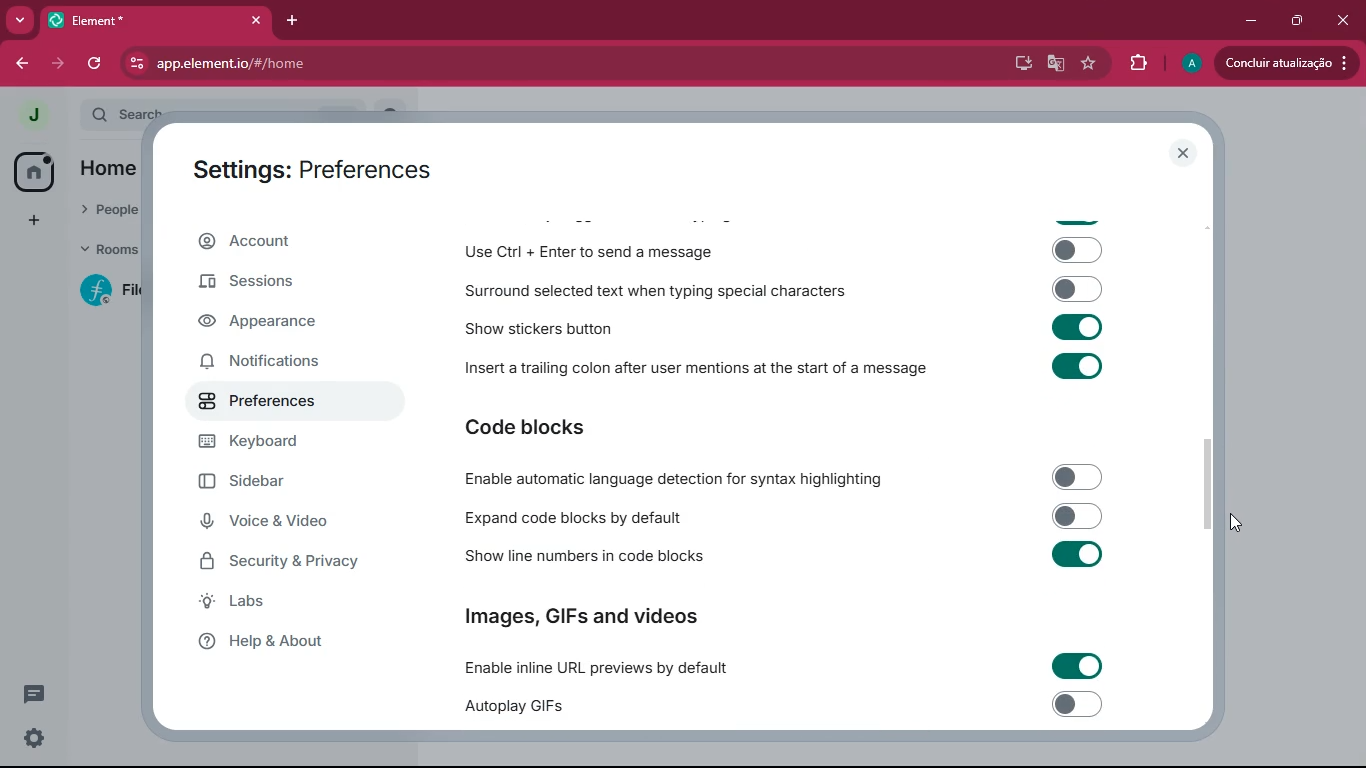 The height and width of the screenshot is (768, 1366). I want to click on rooms, so click(108, 252).